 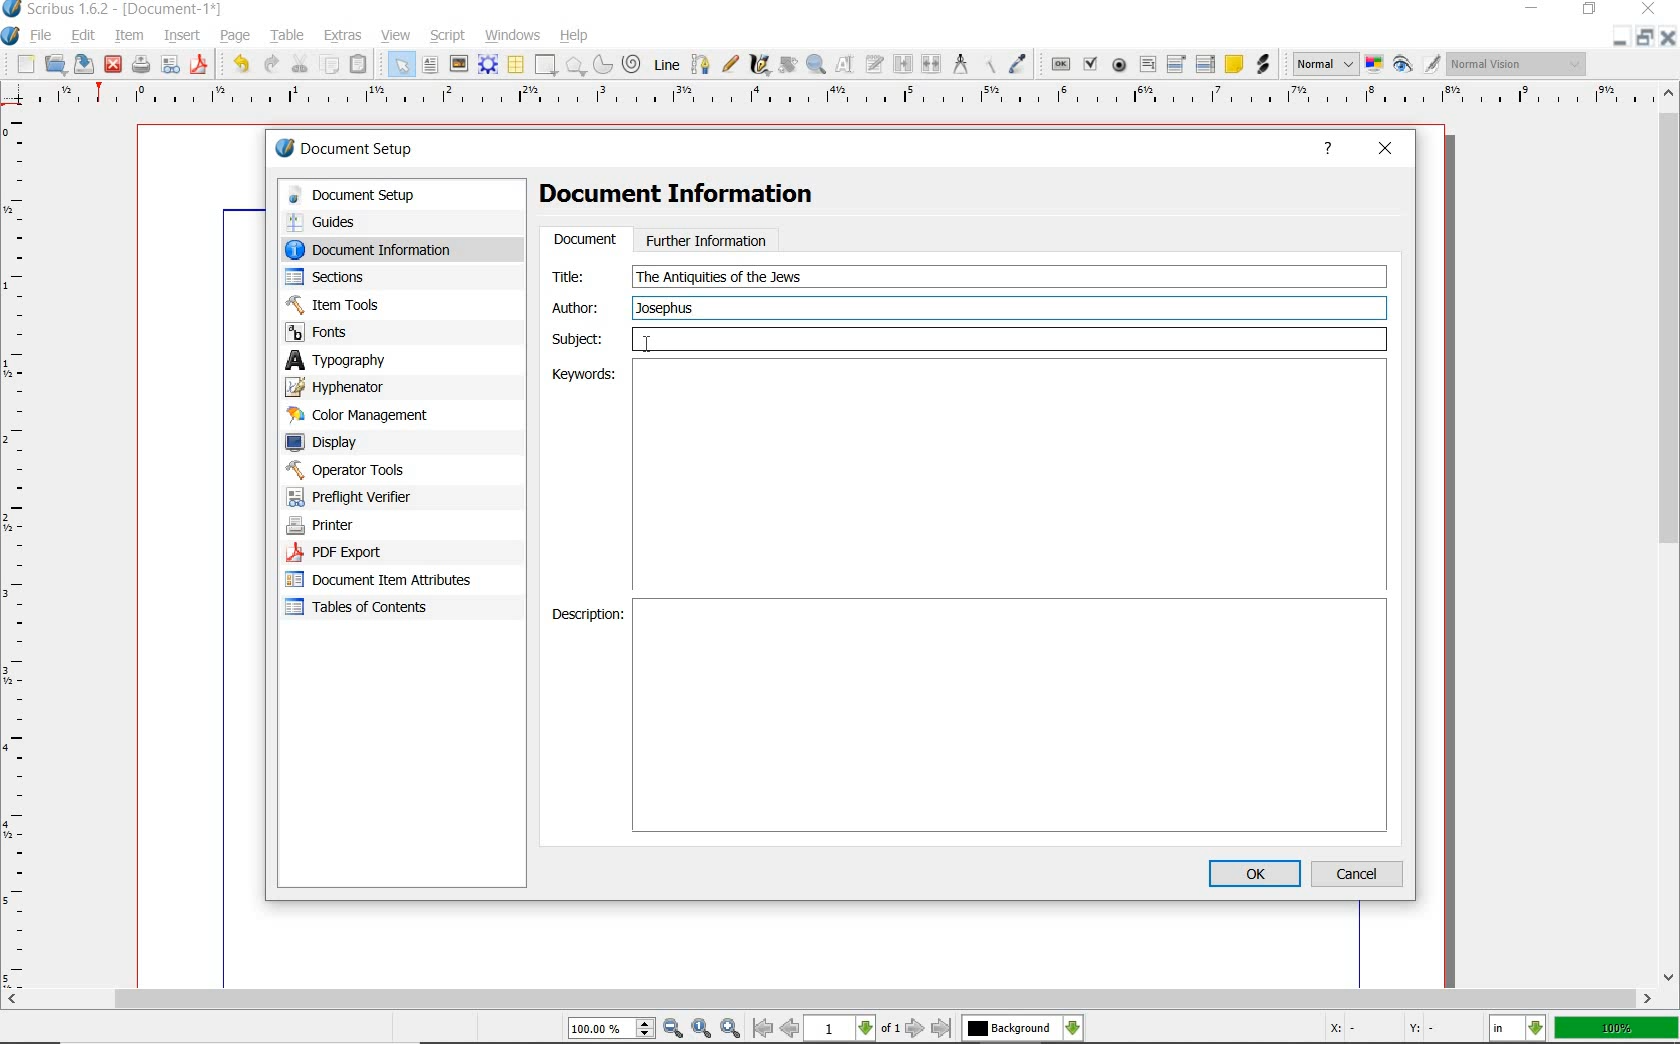 I want to click on scrollbar, so click(x=829, y=1000).